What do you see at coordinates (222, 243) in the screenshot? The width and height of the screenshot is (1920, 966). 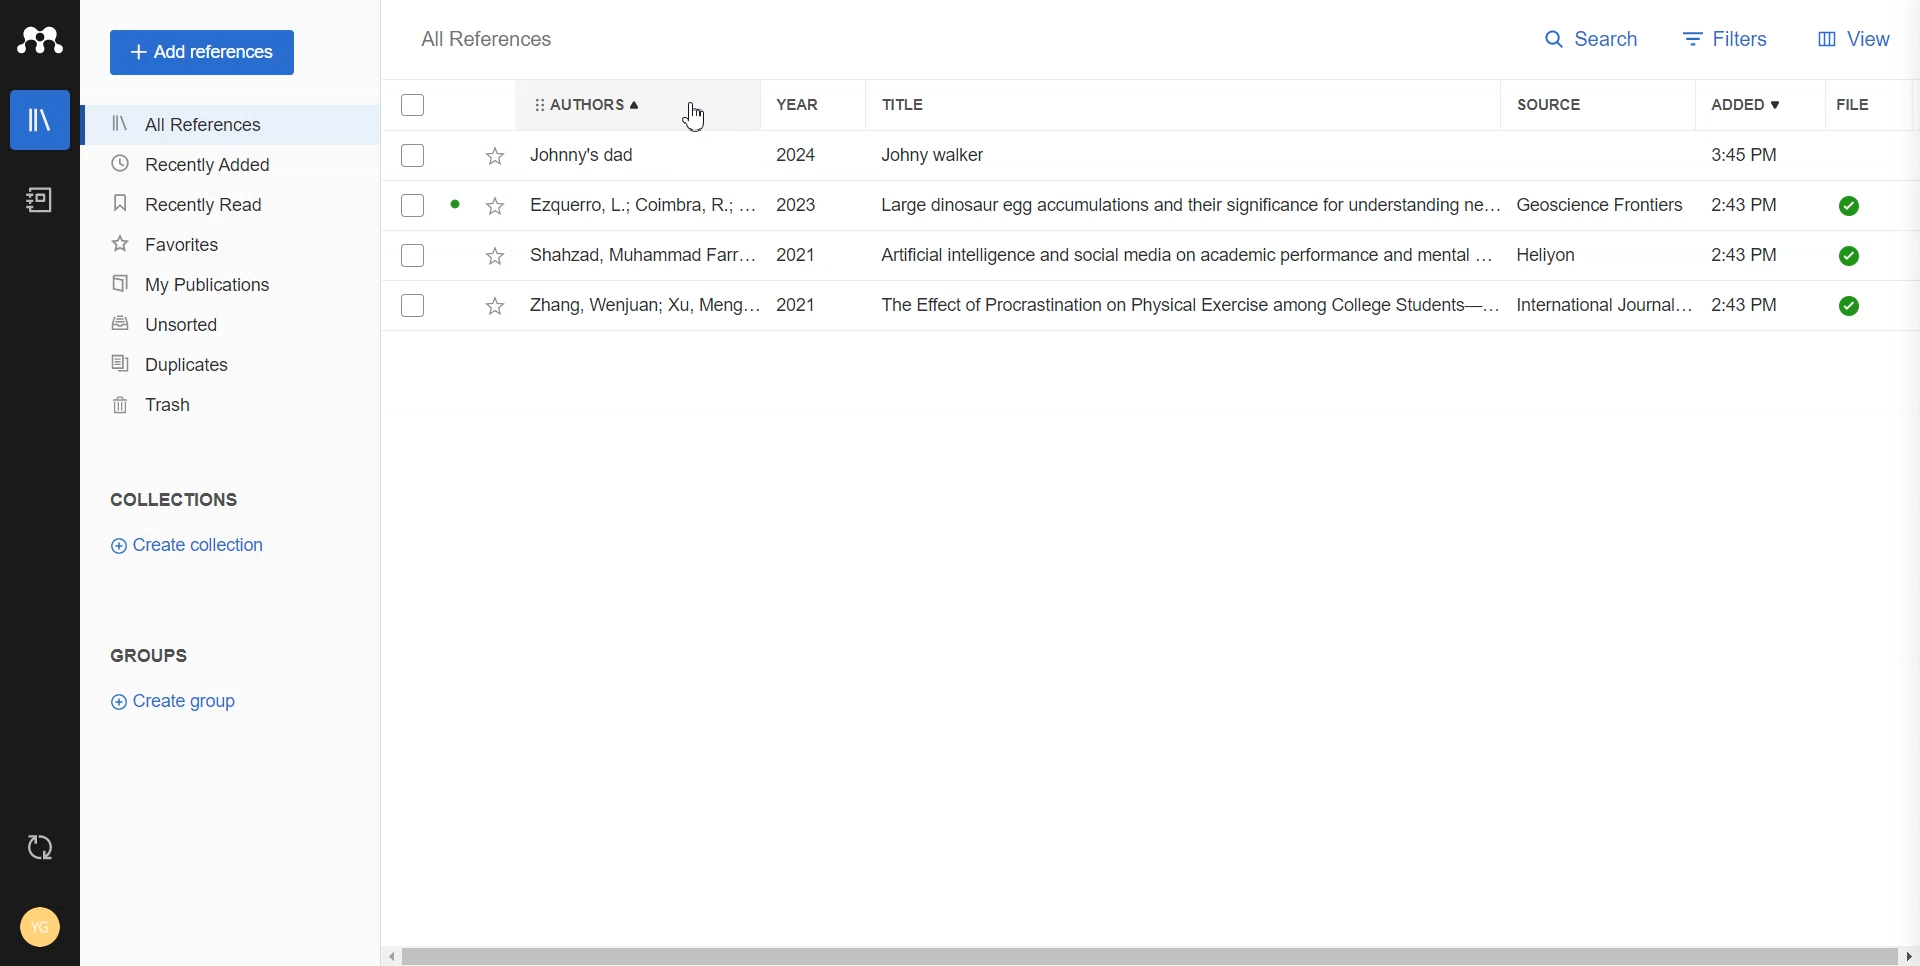 I see `Favorites` at bounding box center [222, 243].